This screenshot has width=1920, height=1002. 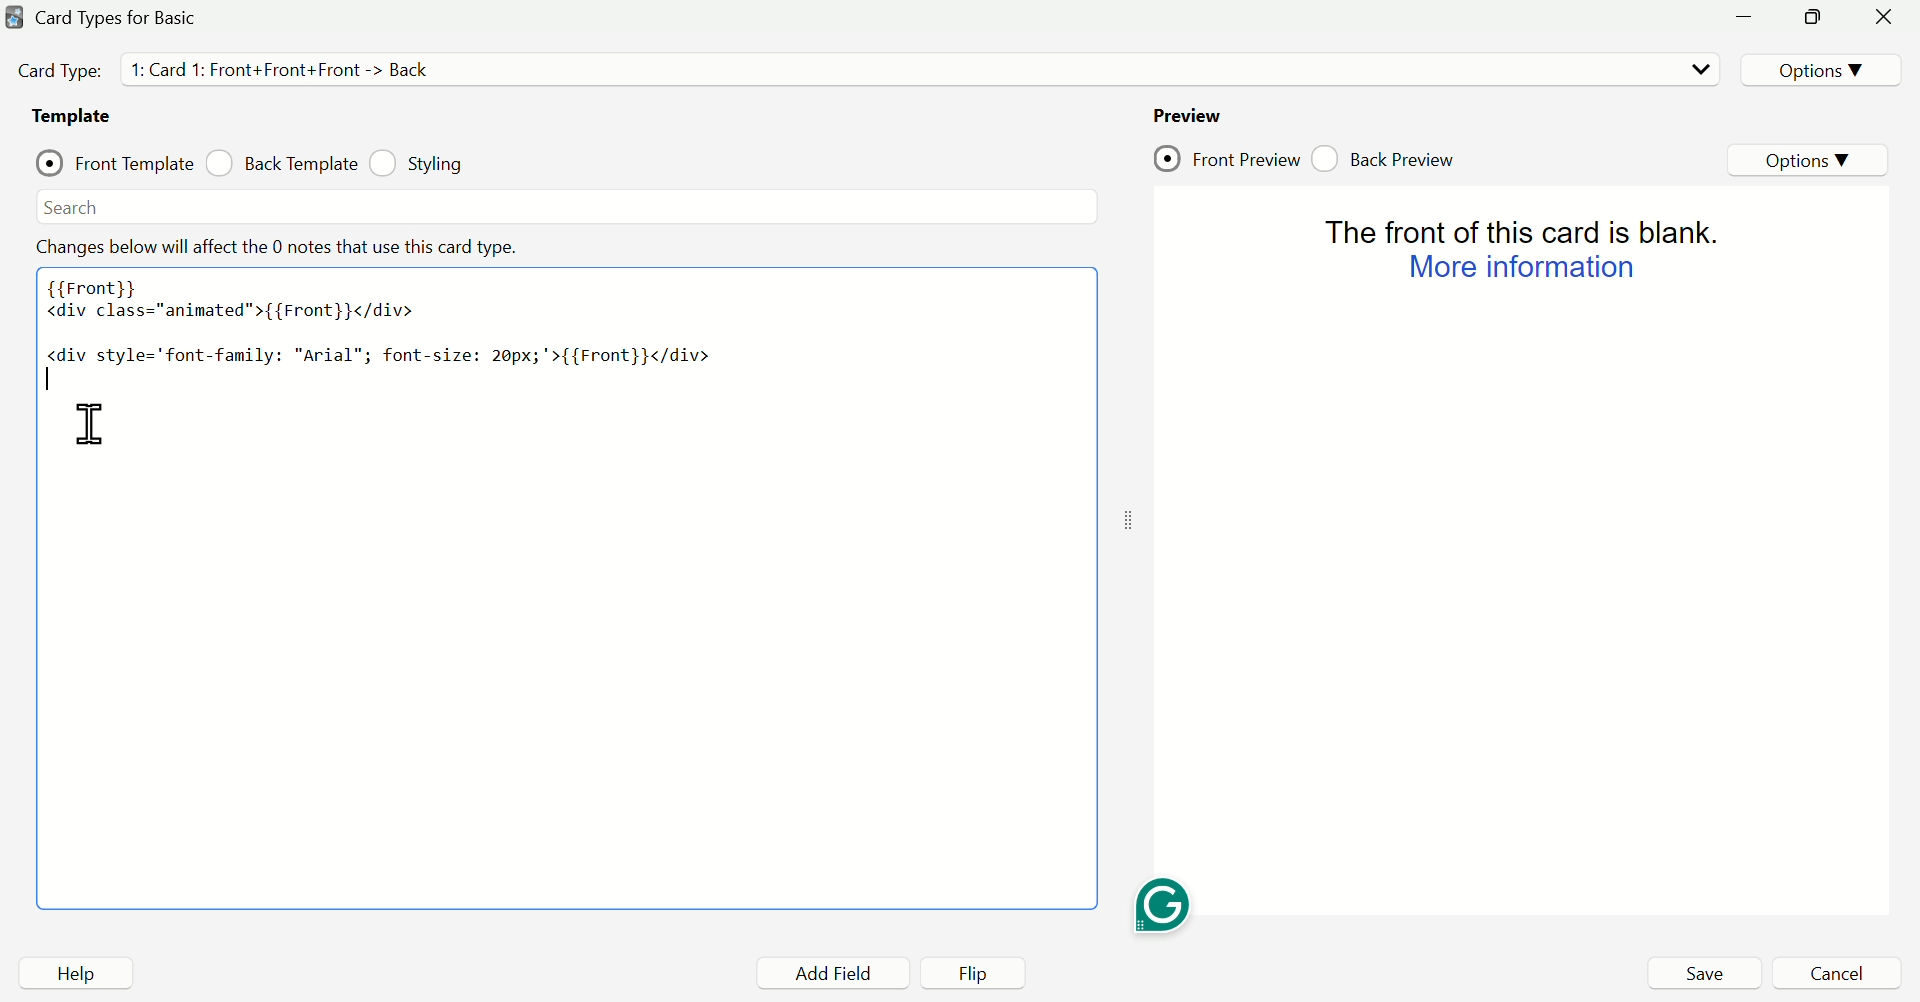 What do you see at coordinates (1125, 522) in the screenshot?
I see `Drag Handle` at bounding box center [1125, 522].